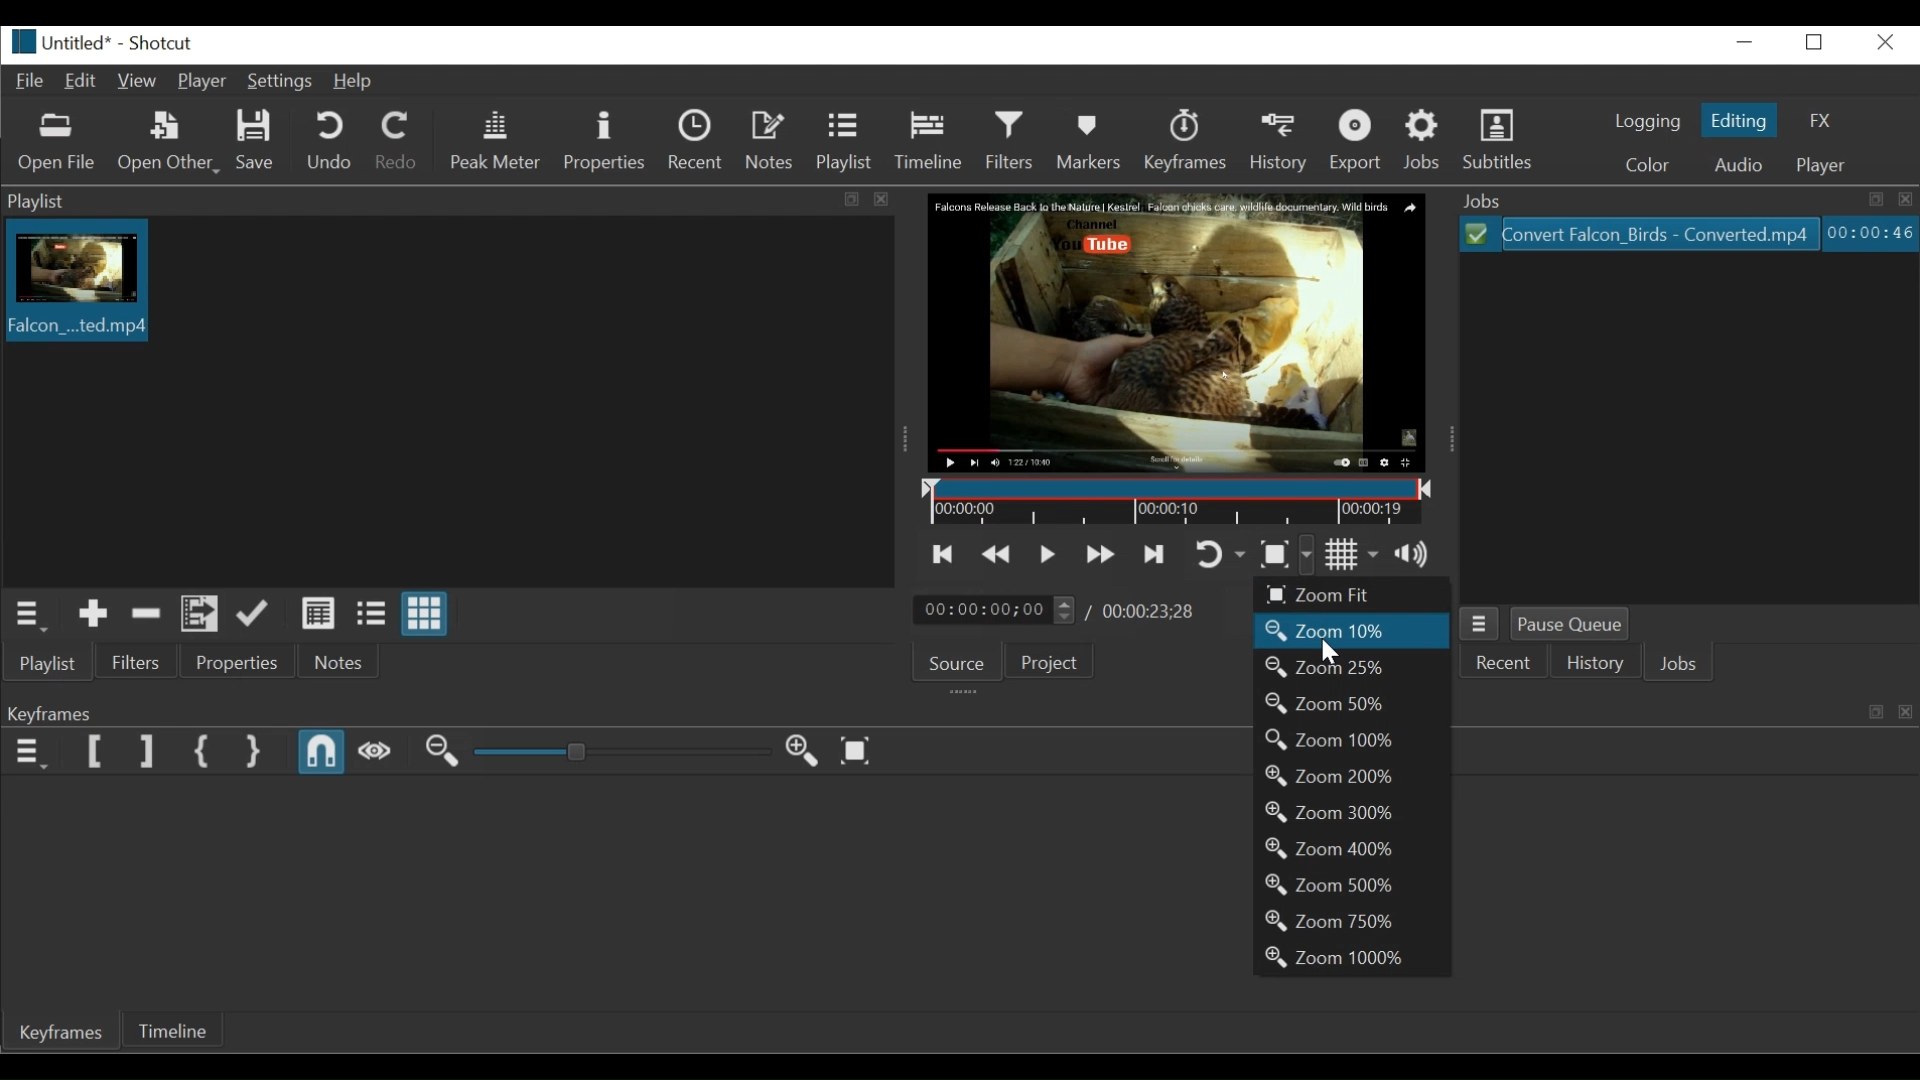 The image size is (1920, 1080). Describe the element at coordinates (160, 42) in the screenshot. I see `Shotcut` at that location.